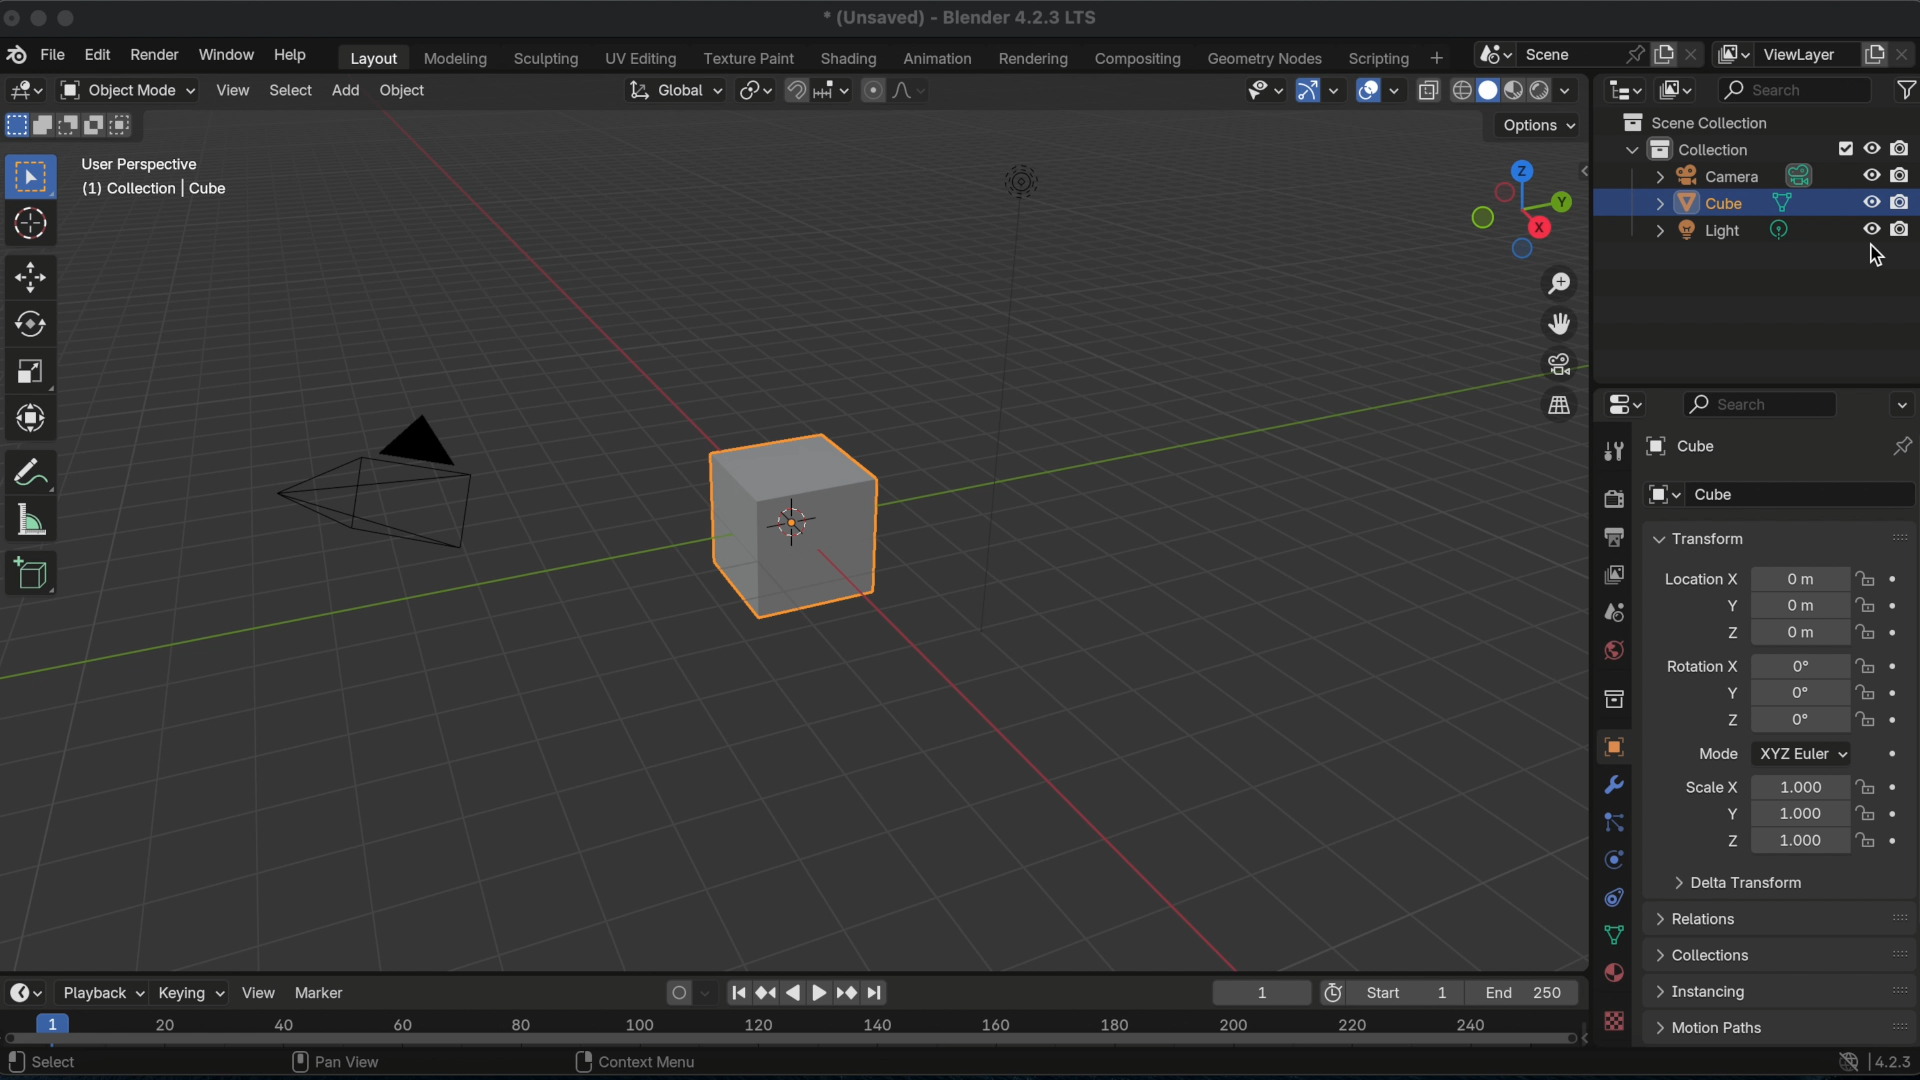 This screenshot has width=1920, height=1080. I want to click on blender logo, so click(18, 54).